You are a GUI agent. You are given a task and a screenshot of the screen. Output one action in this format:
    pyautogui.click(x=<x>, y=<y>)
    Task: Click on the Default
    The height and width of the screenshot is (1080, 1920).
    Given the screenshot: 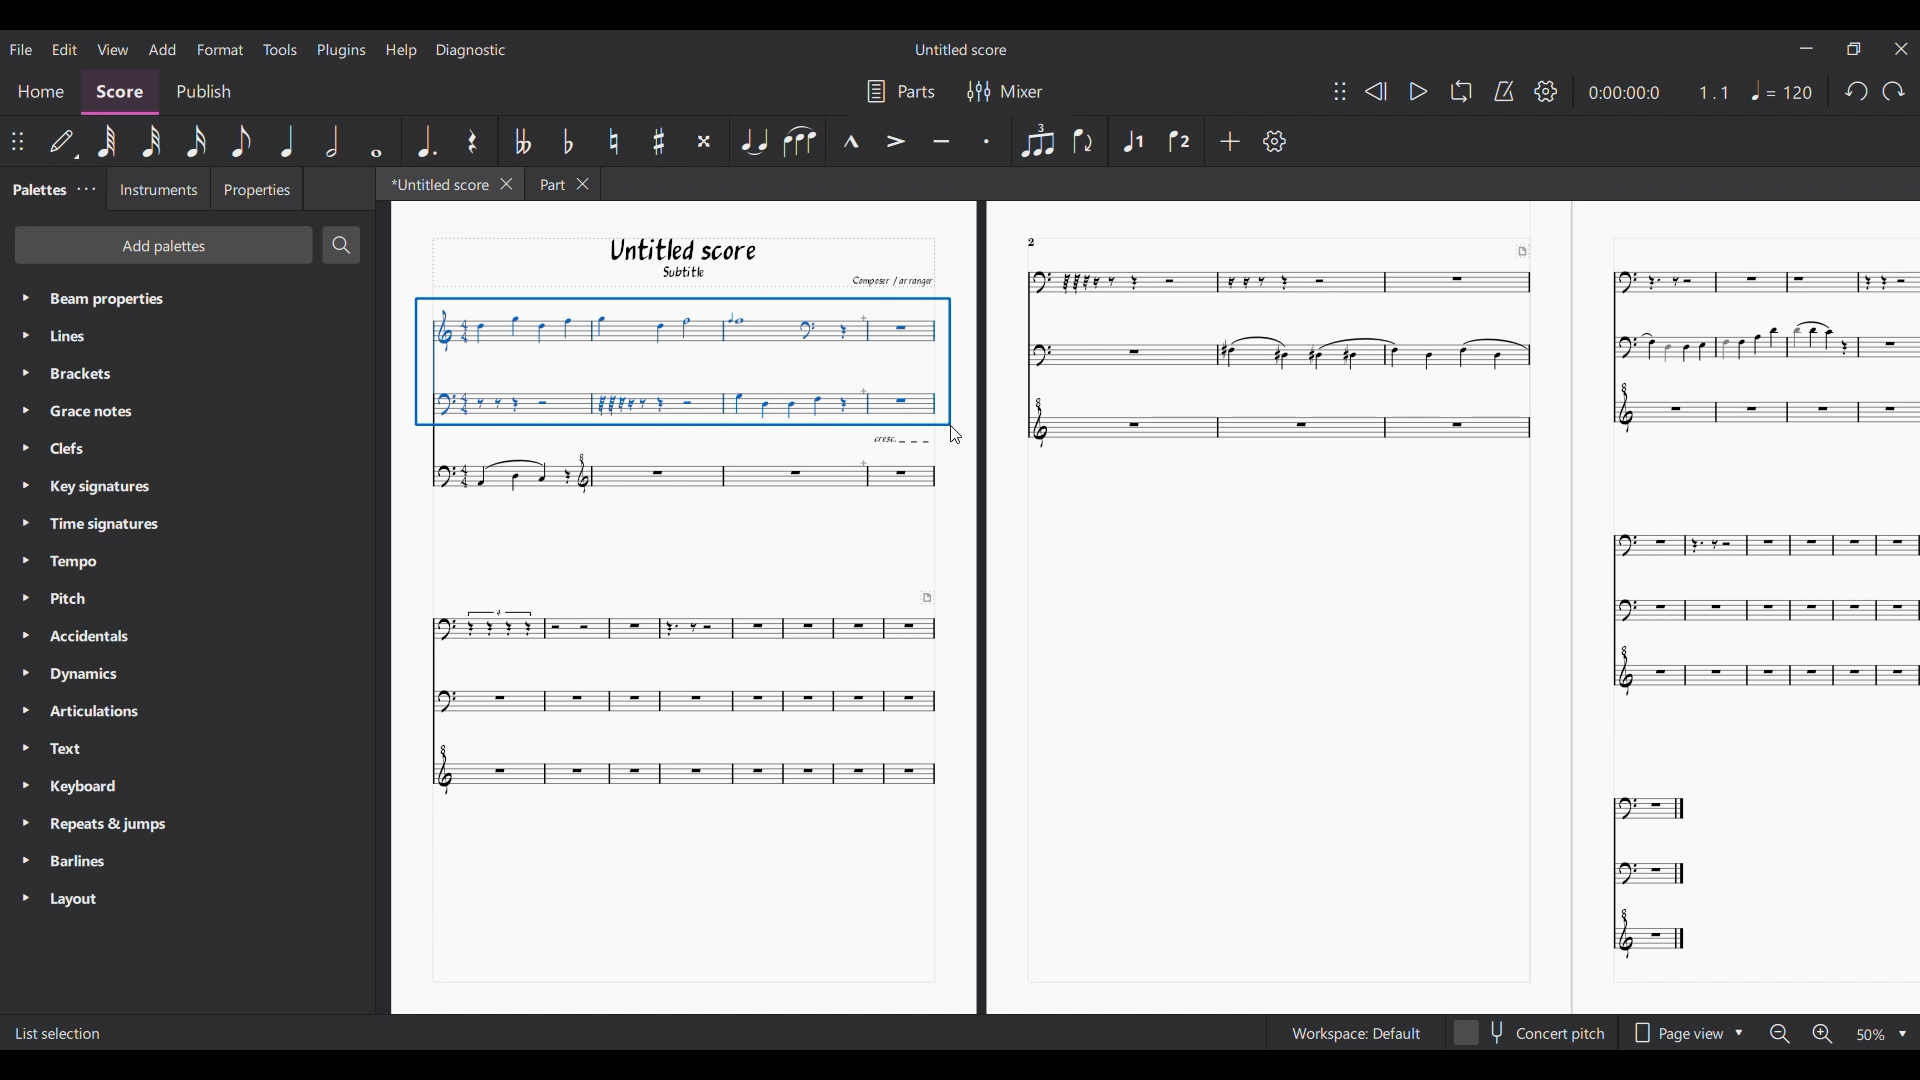 What is the action you would take?
    pyautogui.click(x=63, y=144)
    